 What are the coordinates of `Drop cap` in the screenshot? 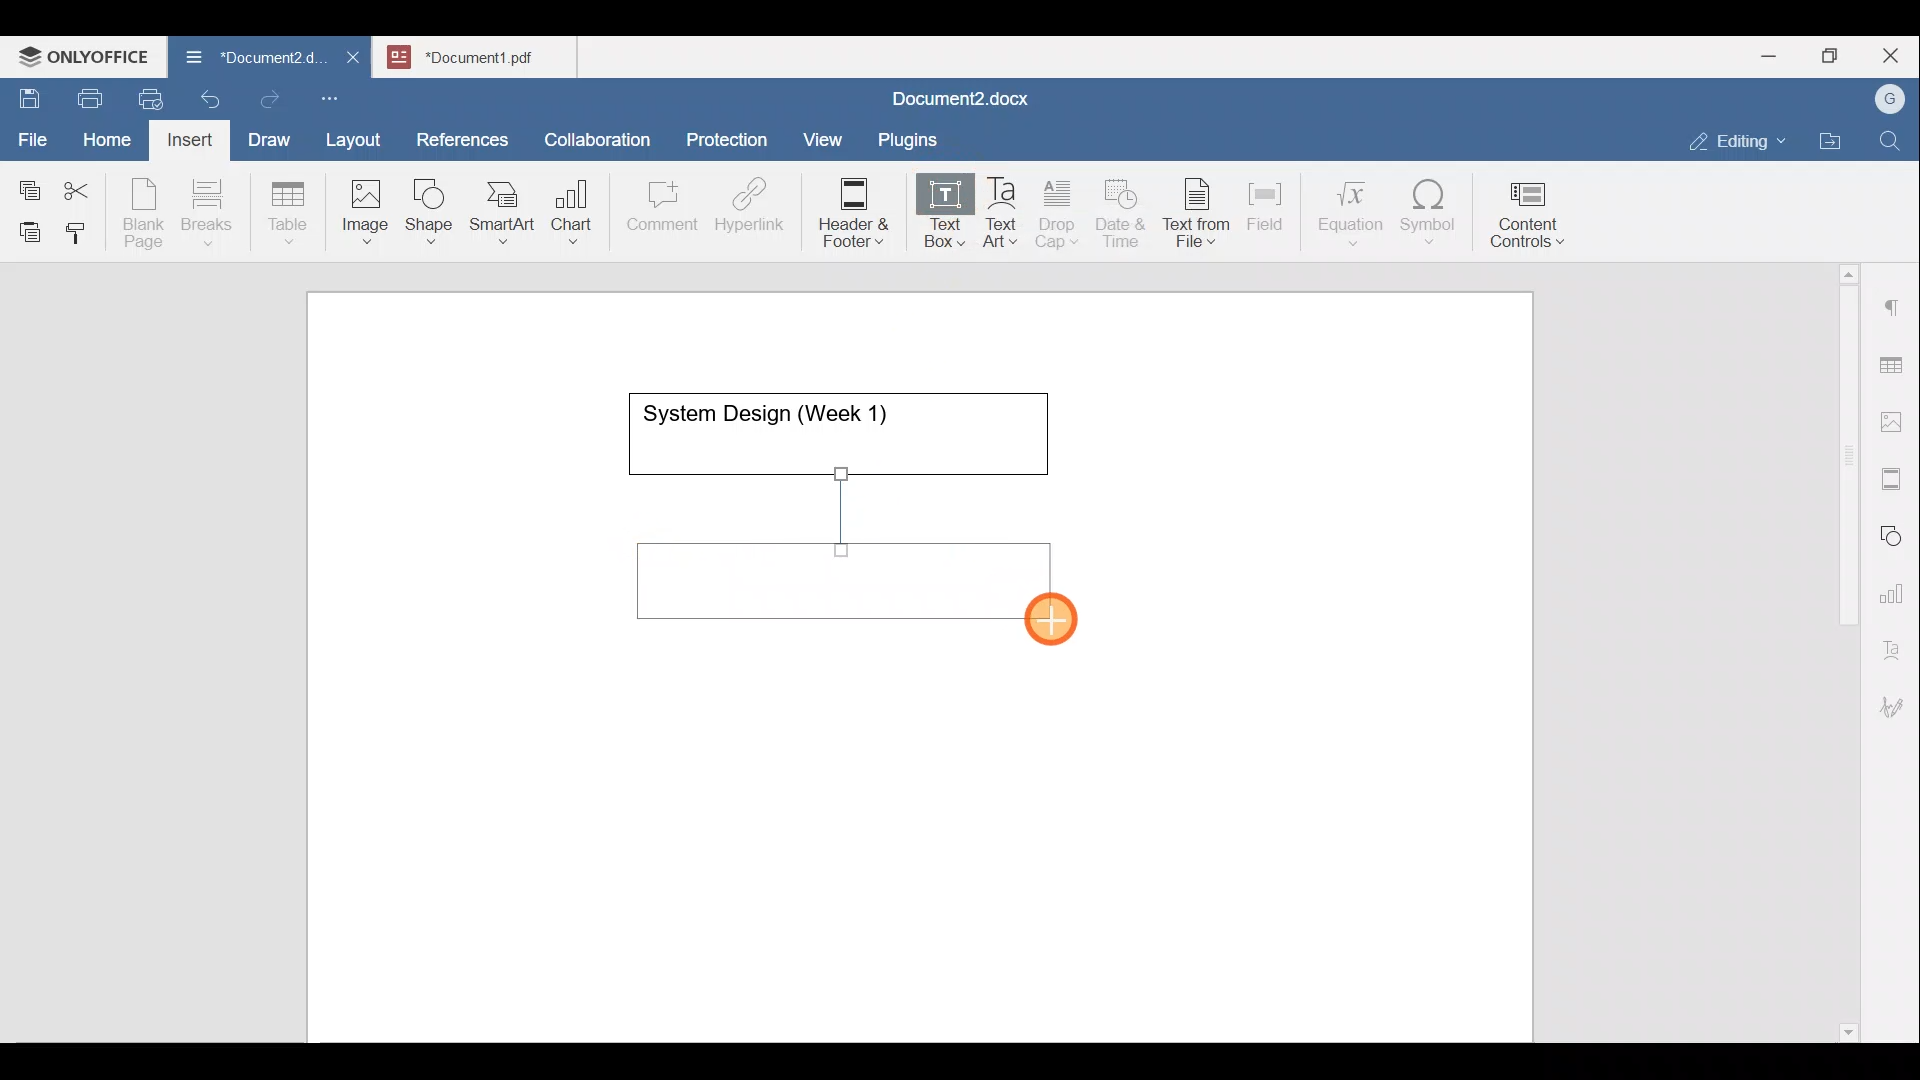 It's located at (1061, 211).